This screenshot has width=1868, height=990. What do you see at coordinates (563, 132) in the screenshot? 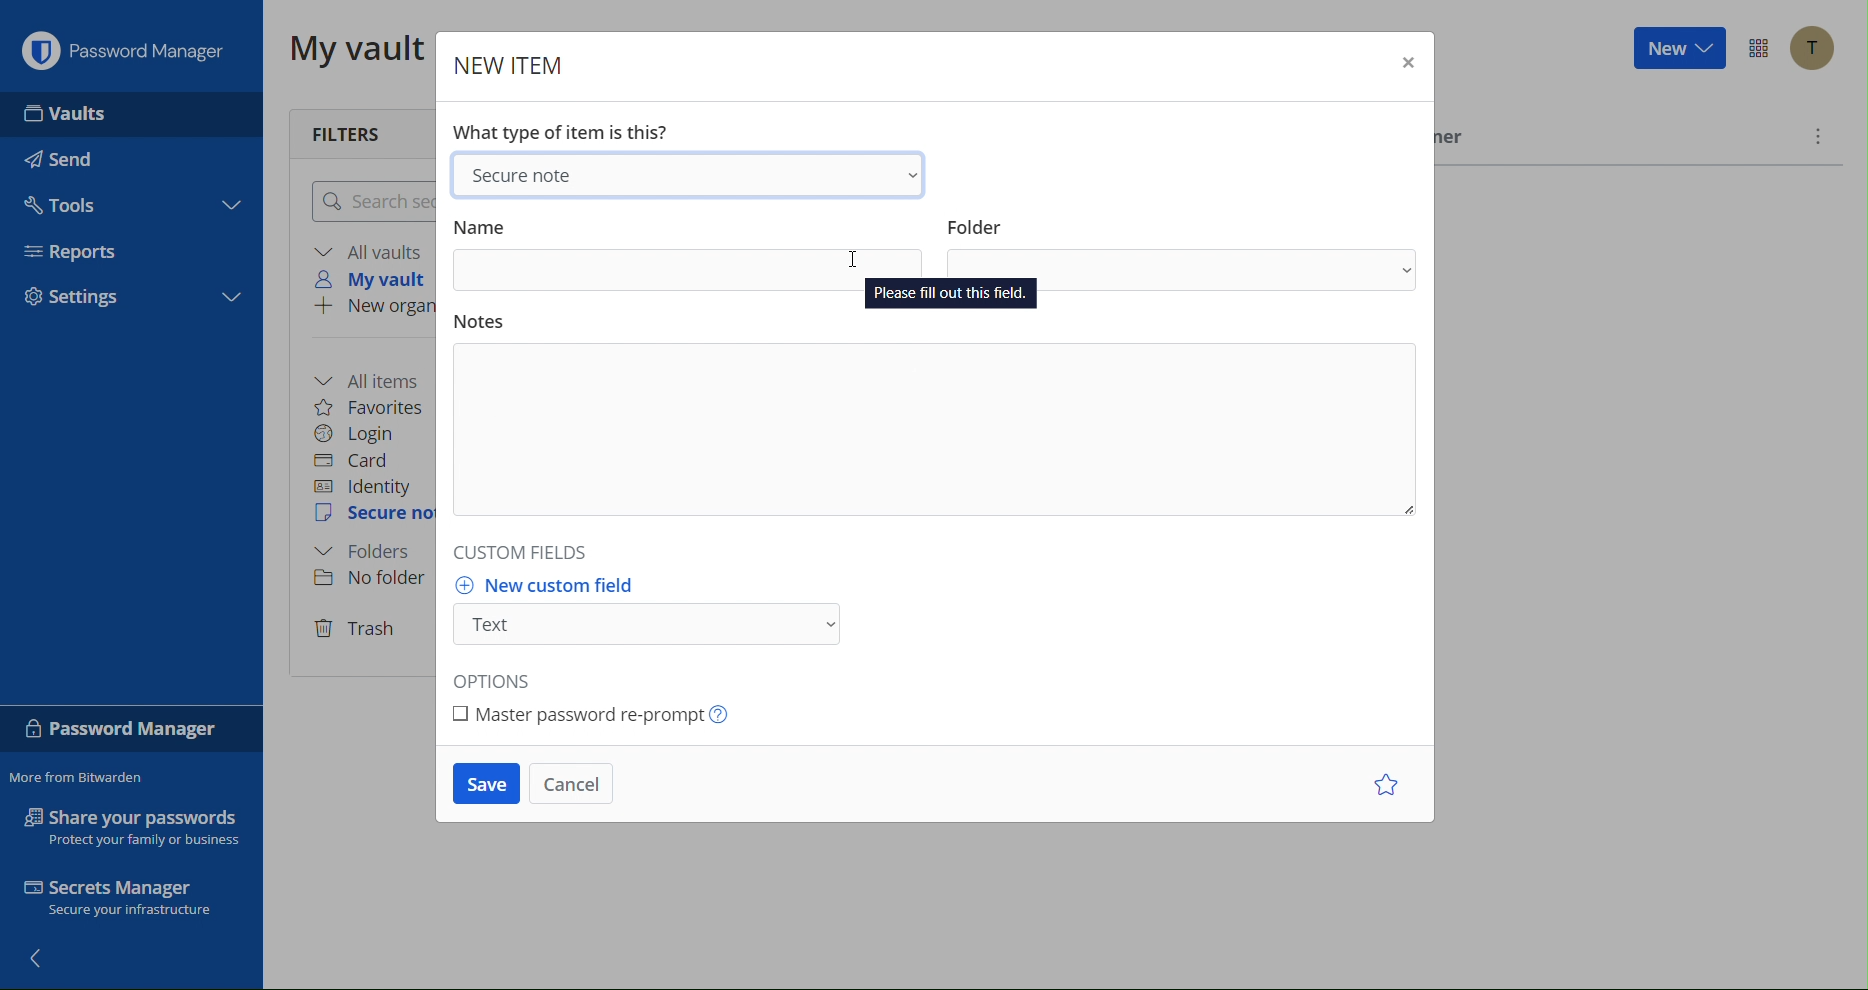
I see `What type of item is this?` at bounding box center [563, 132].